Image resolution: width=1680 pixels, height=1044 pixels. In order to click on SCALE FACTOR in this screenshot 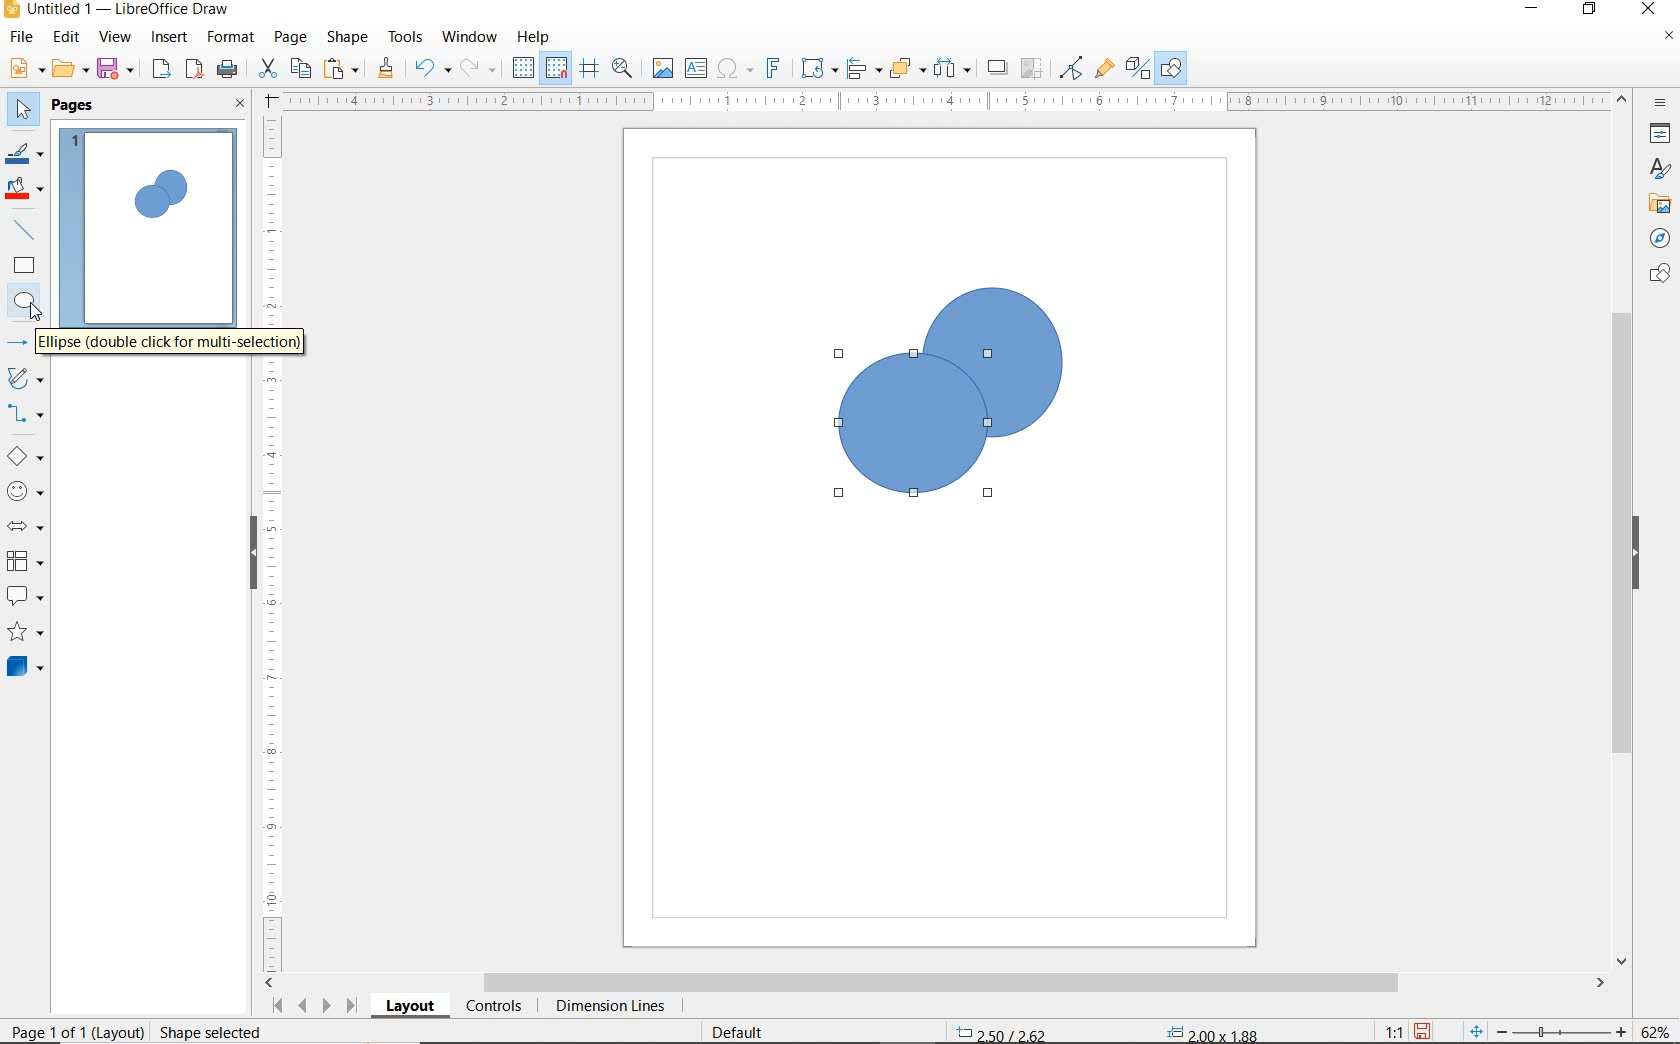, I will do `click(1384, 1031)`.